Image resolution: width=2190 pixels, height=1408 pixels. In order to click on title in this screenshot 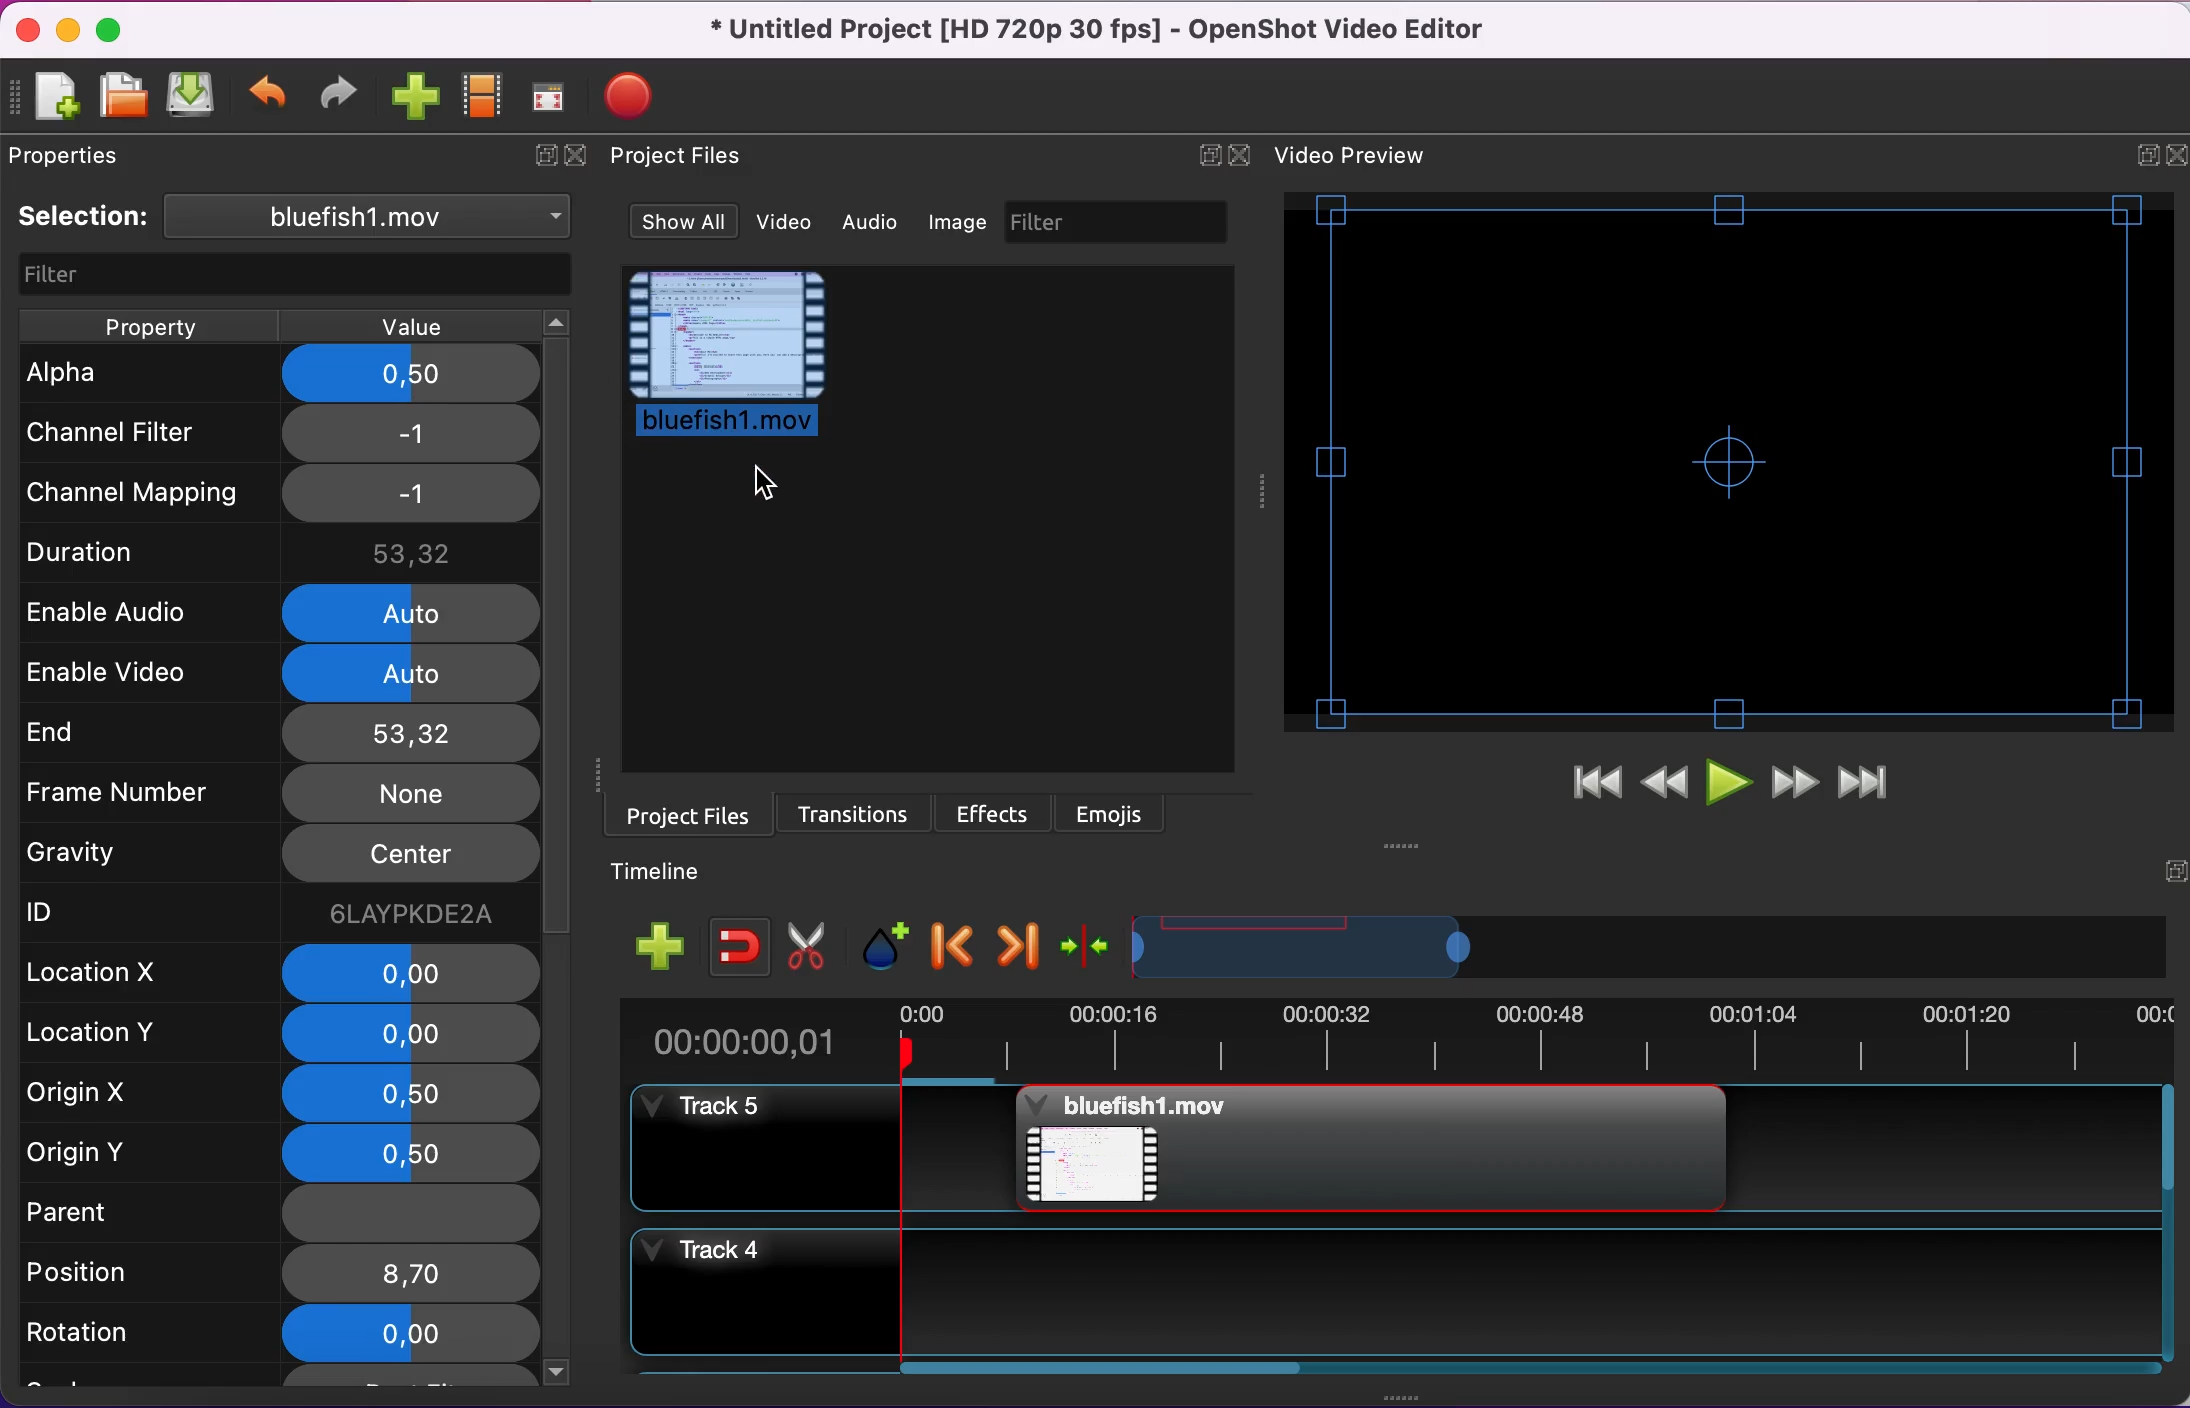, I will do `click(1099, 30)`.